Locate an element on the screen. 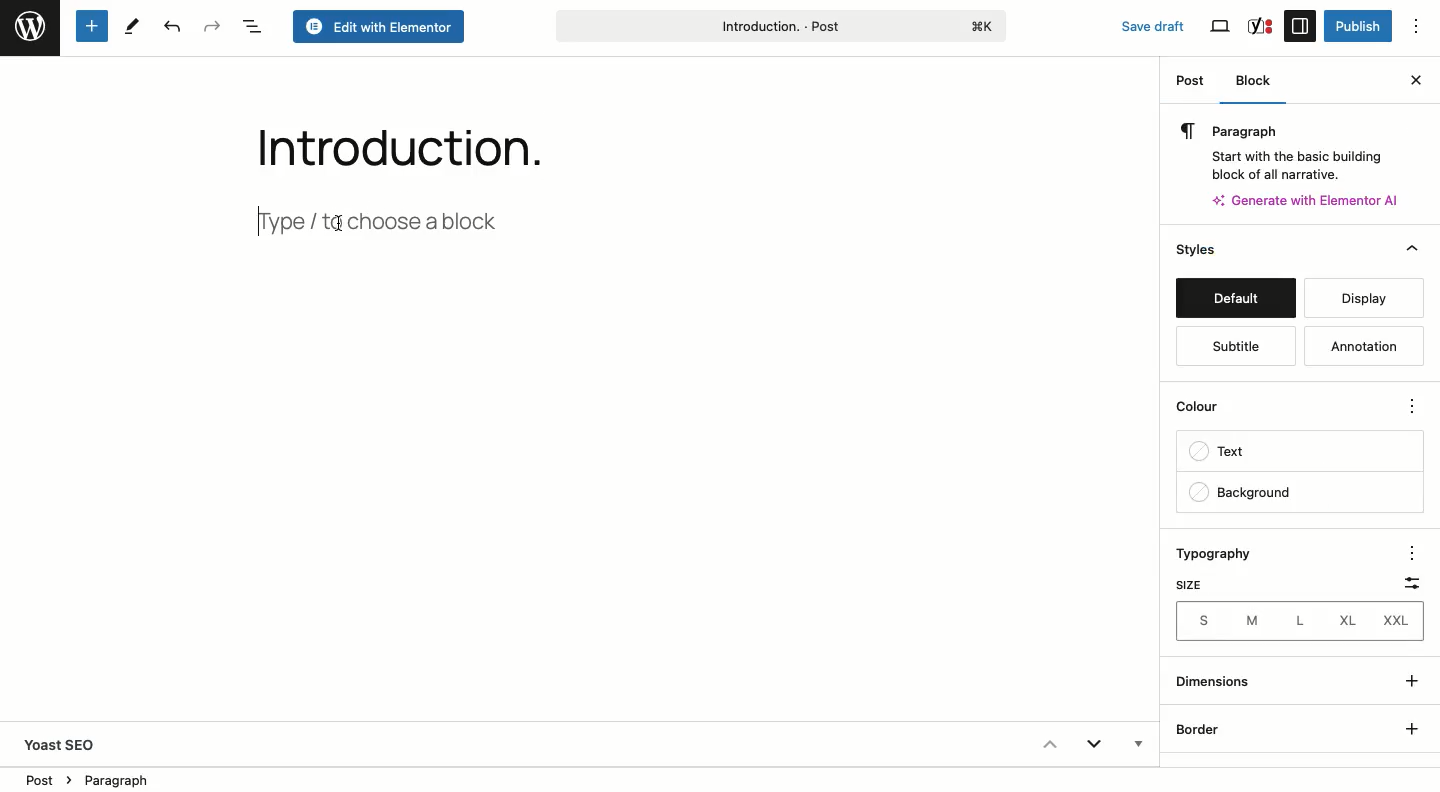  Expand is located at coordinates (1094, 747).